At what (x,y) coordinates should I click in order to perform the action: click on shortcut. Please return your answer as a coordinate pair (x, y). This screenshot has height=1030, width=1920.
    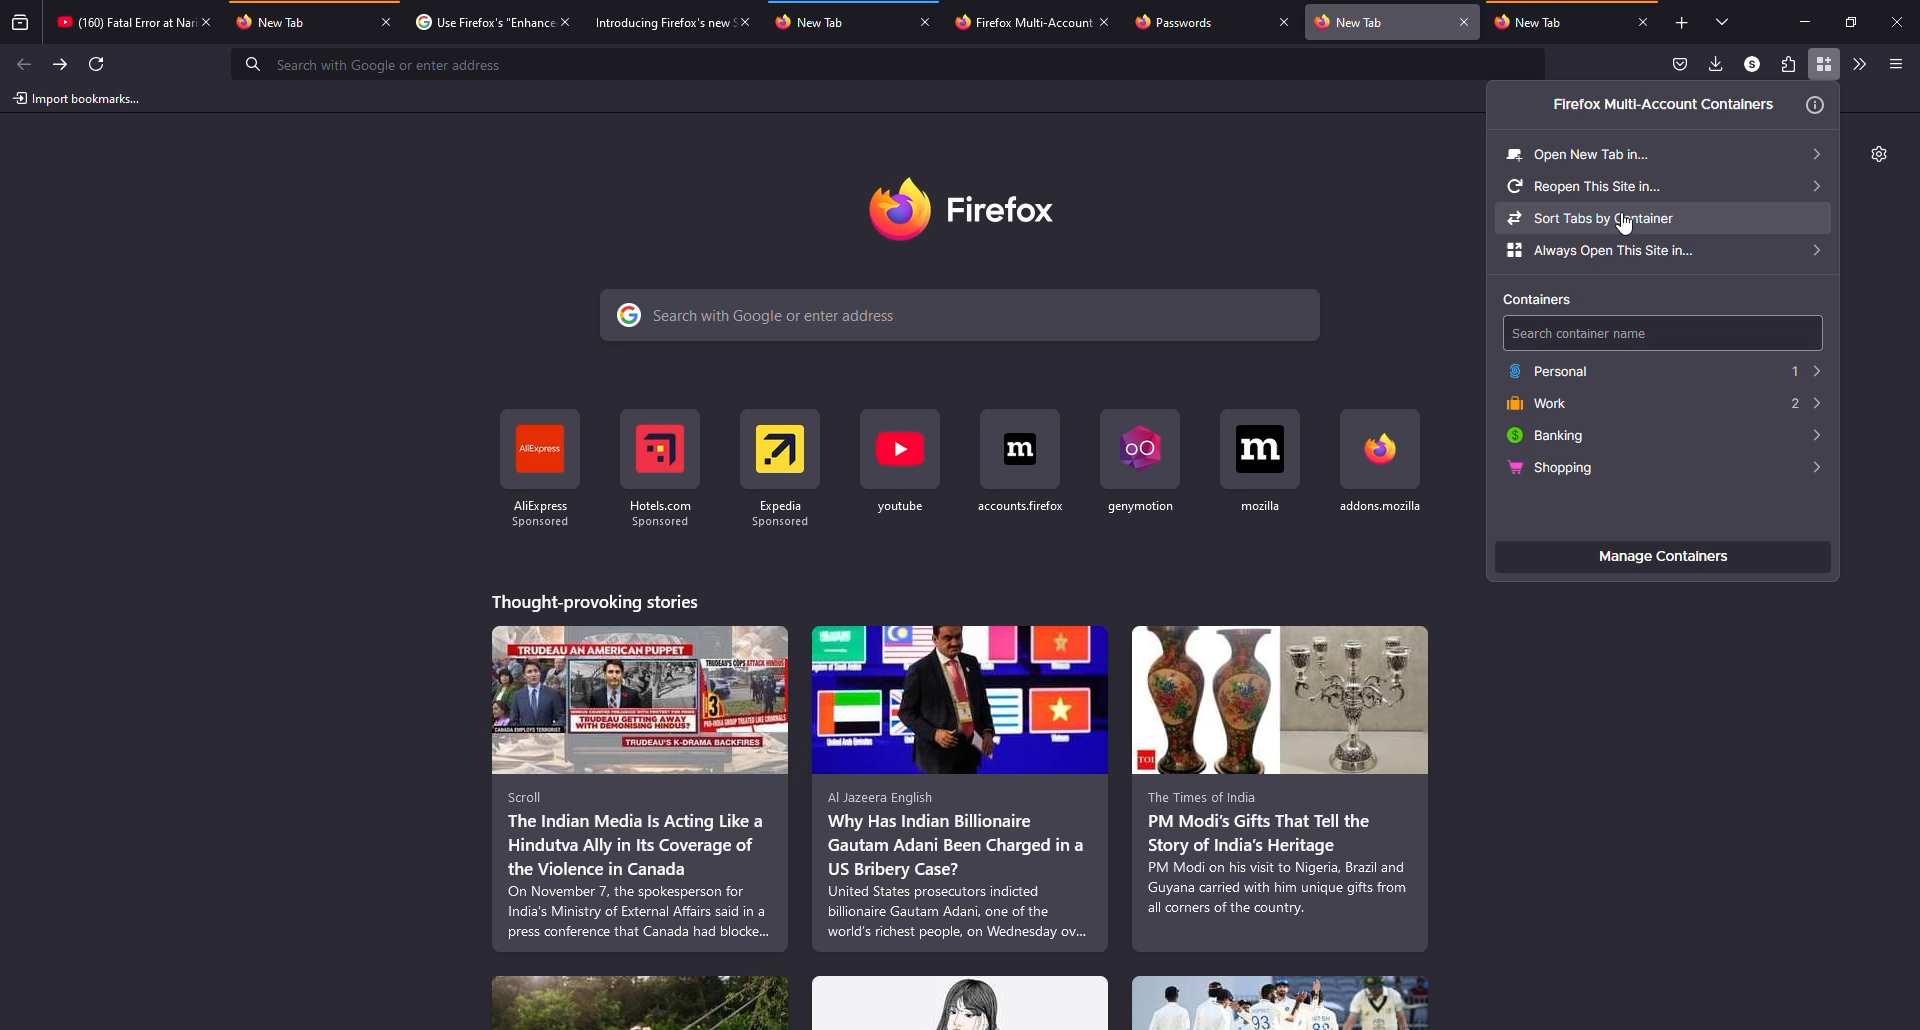
    Looking at the image, I should click on (903, 462).